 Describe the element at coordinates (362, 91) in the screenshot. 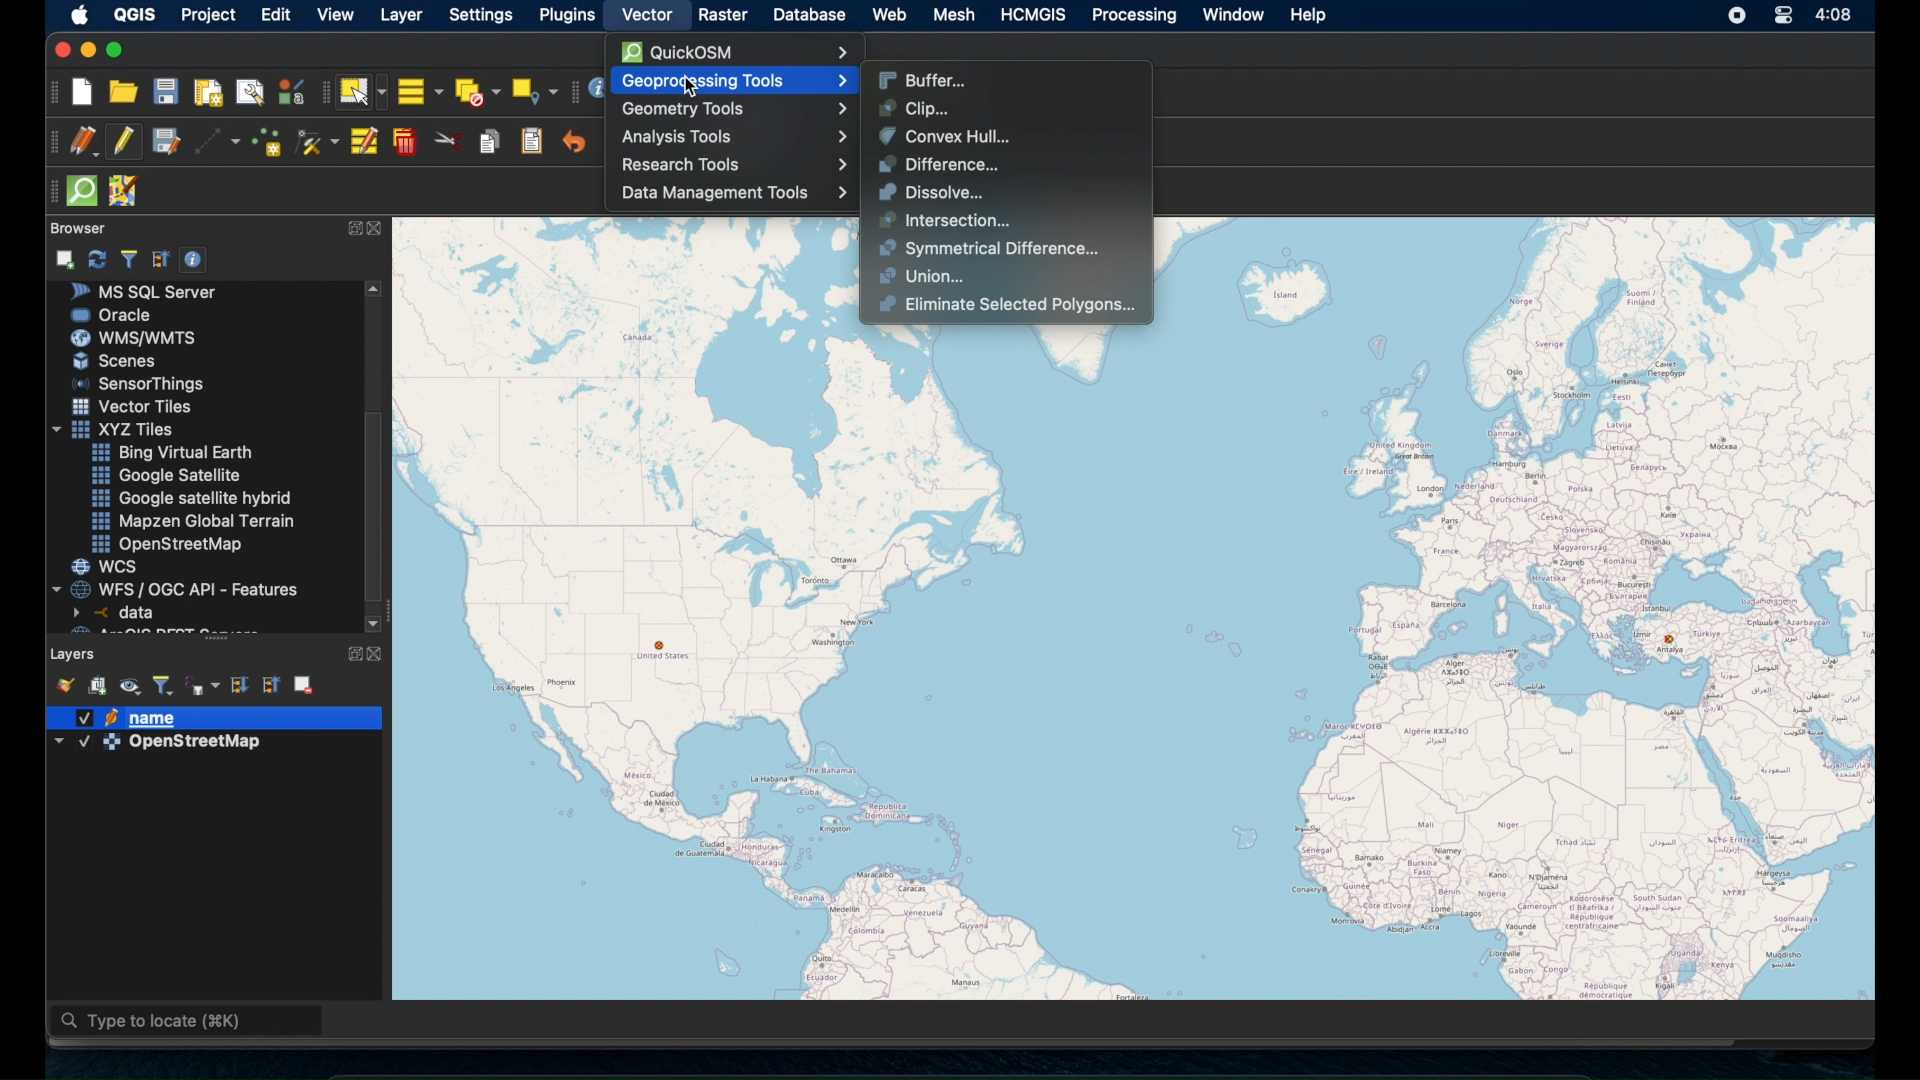

I see `select features by area or single click` at that location.